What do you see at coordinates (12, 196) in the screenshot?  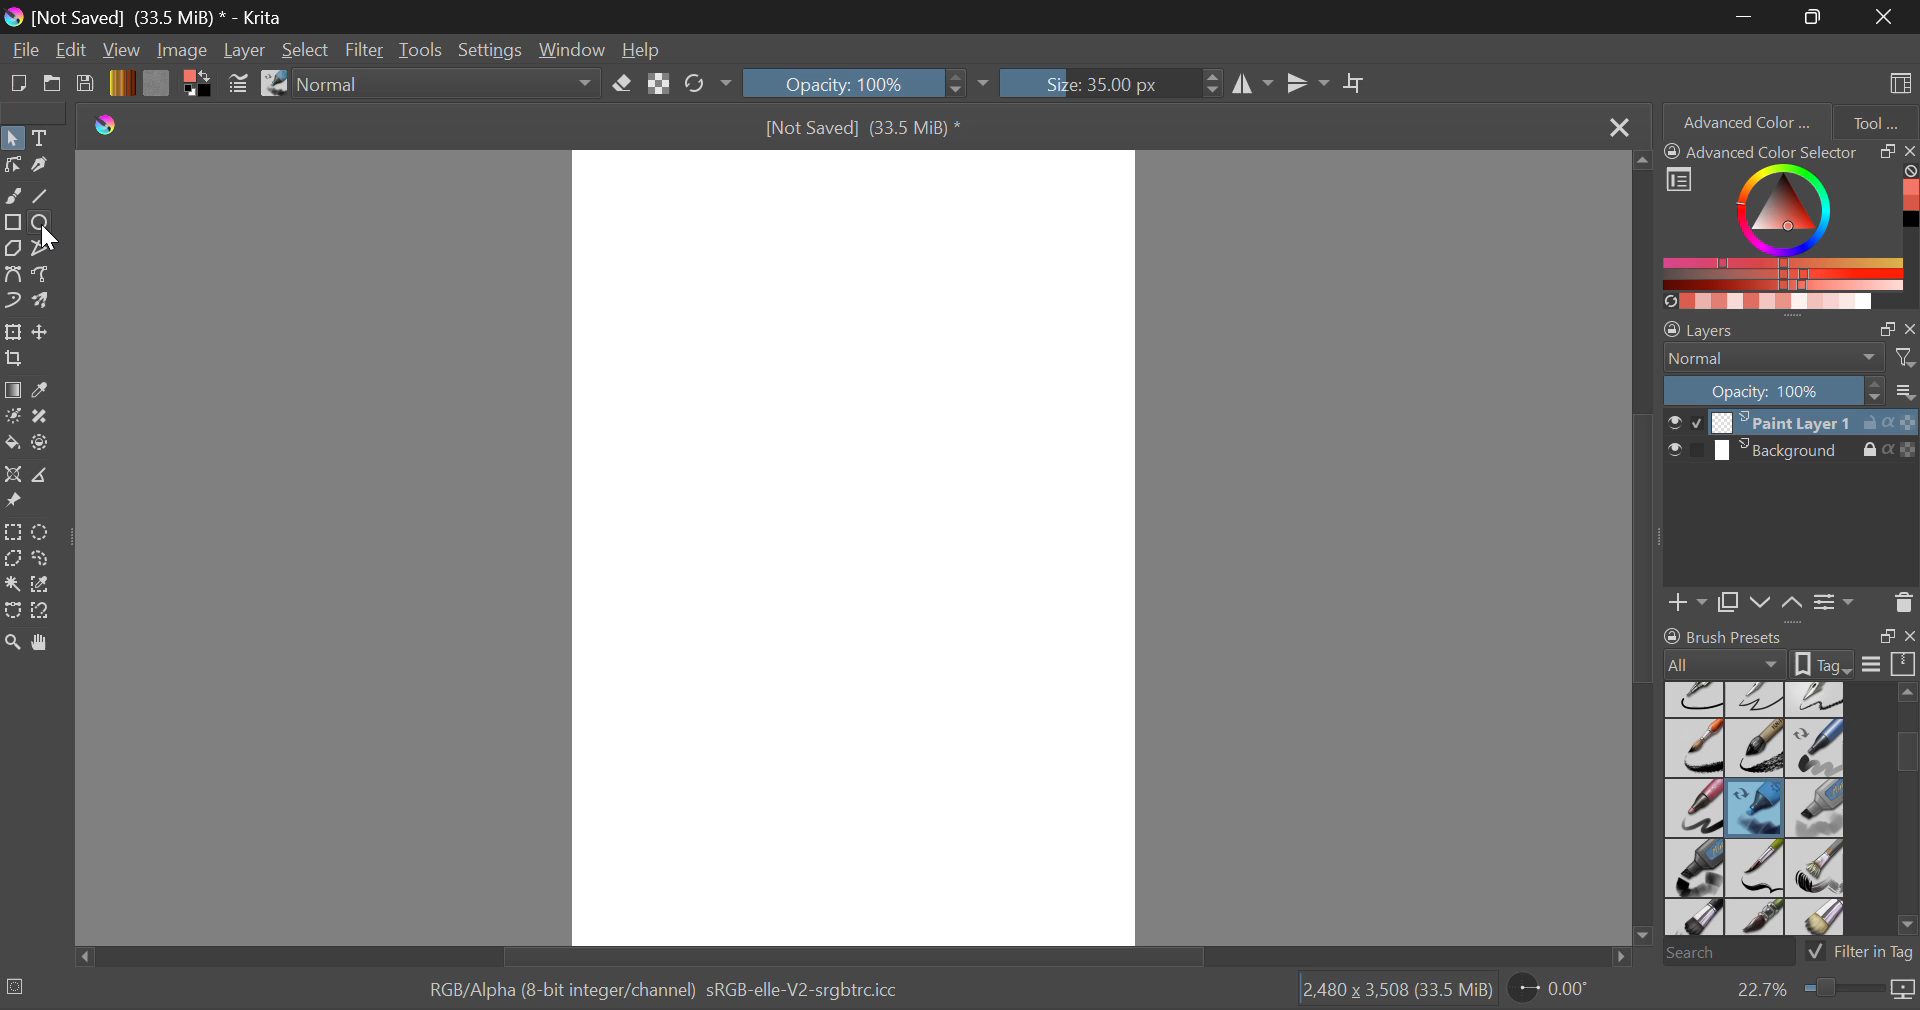 I see `Freehand` at bounding box center [12, 196].